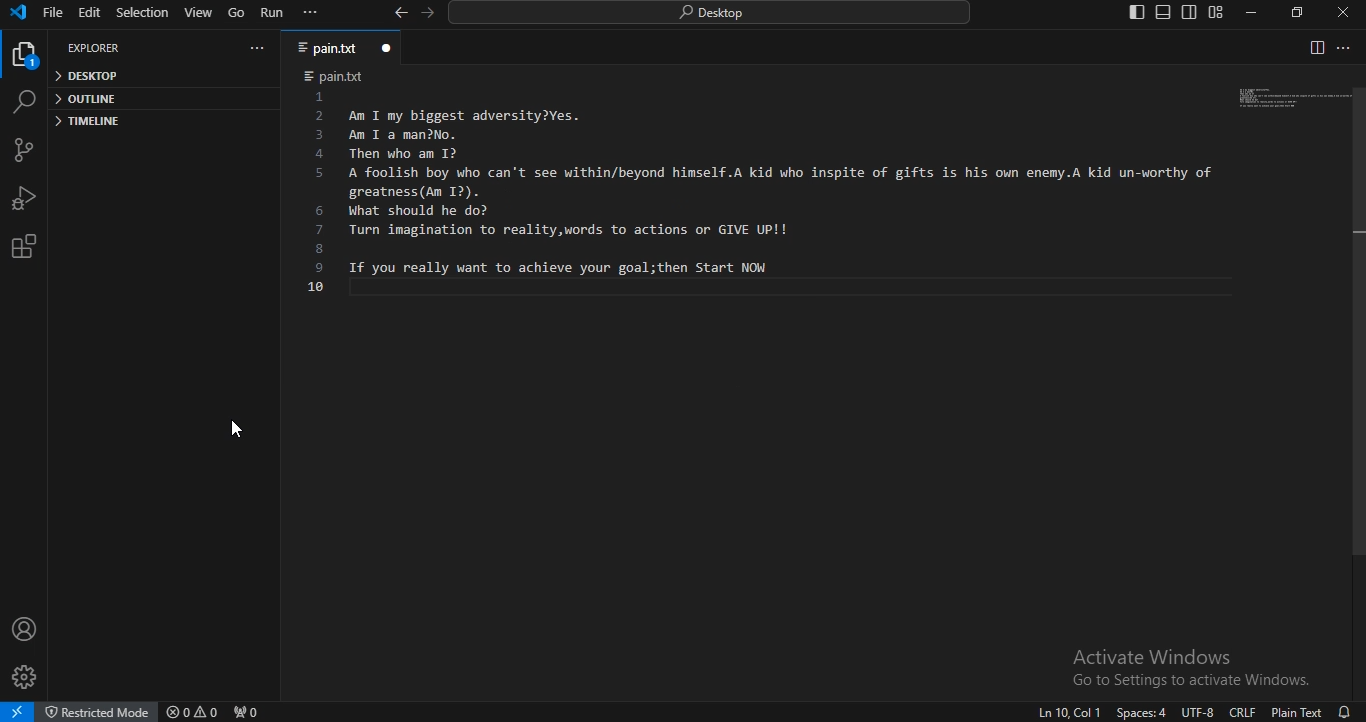  What do you see at coordinates (236, 15) in the screenshot?
I see `go` at bounding box center [236, 15].